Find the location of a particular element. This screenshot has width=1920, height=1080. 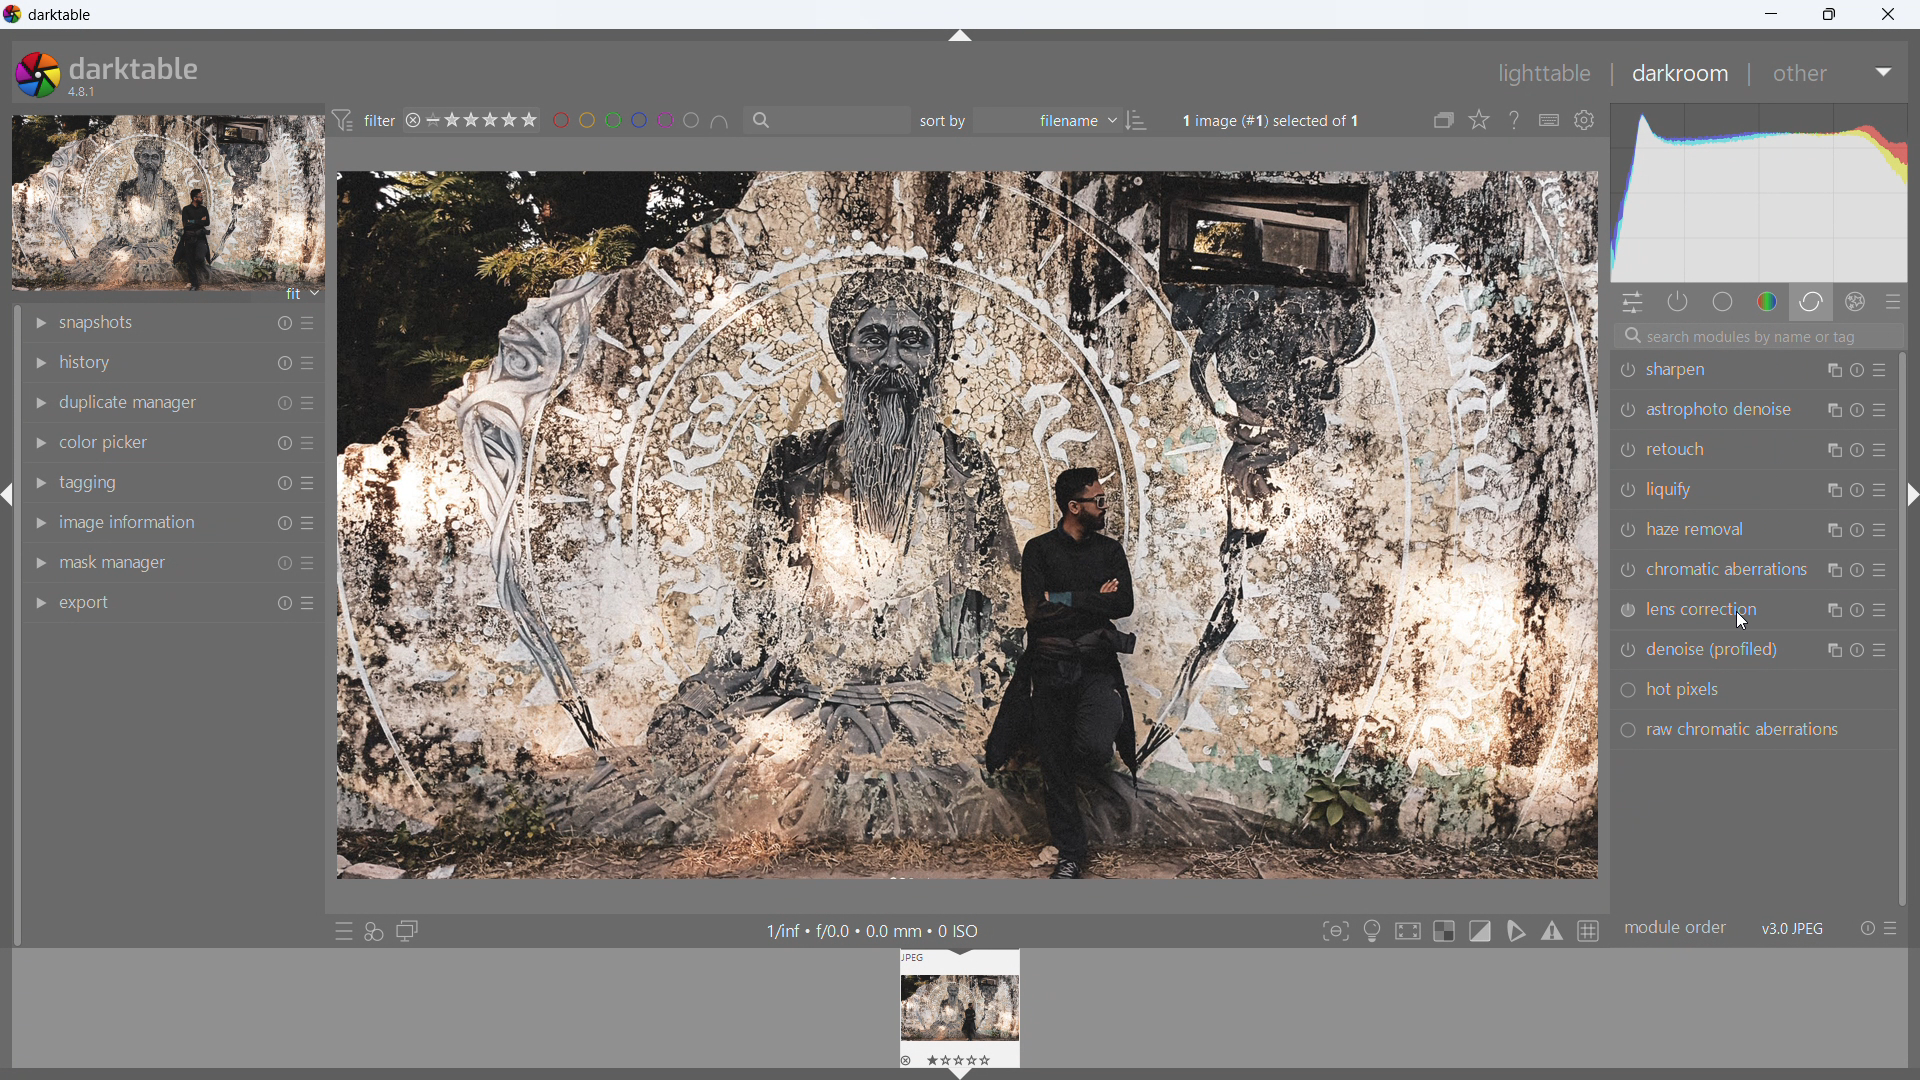

show module is located at coordinates (43, 604).